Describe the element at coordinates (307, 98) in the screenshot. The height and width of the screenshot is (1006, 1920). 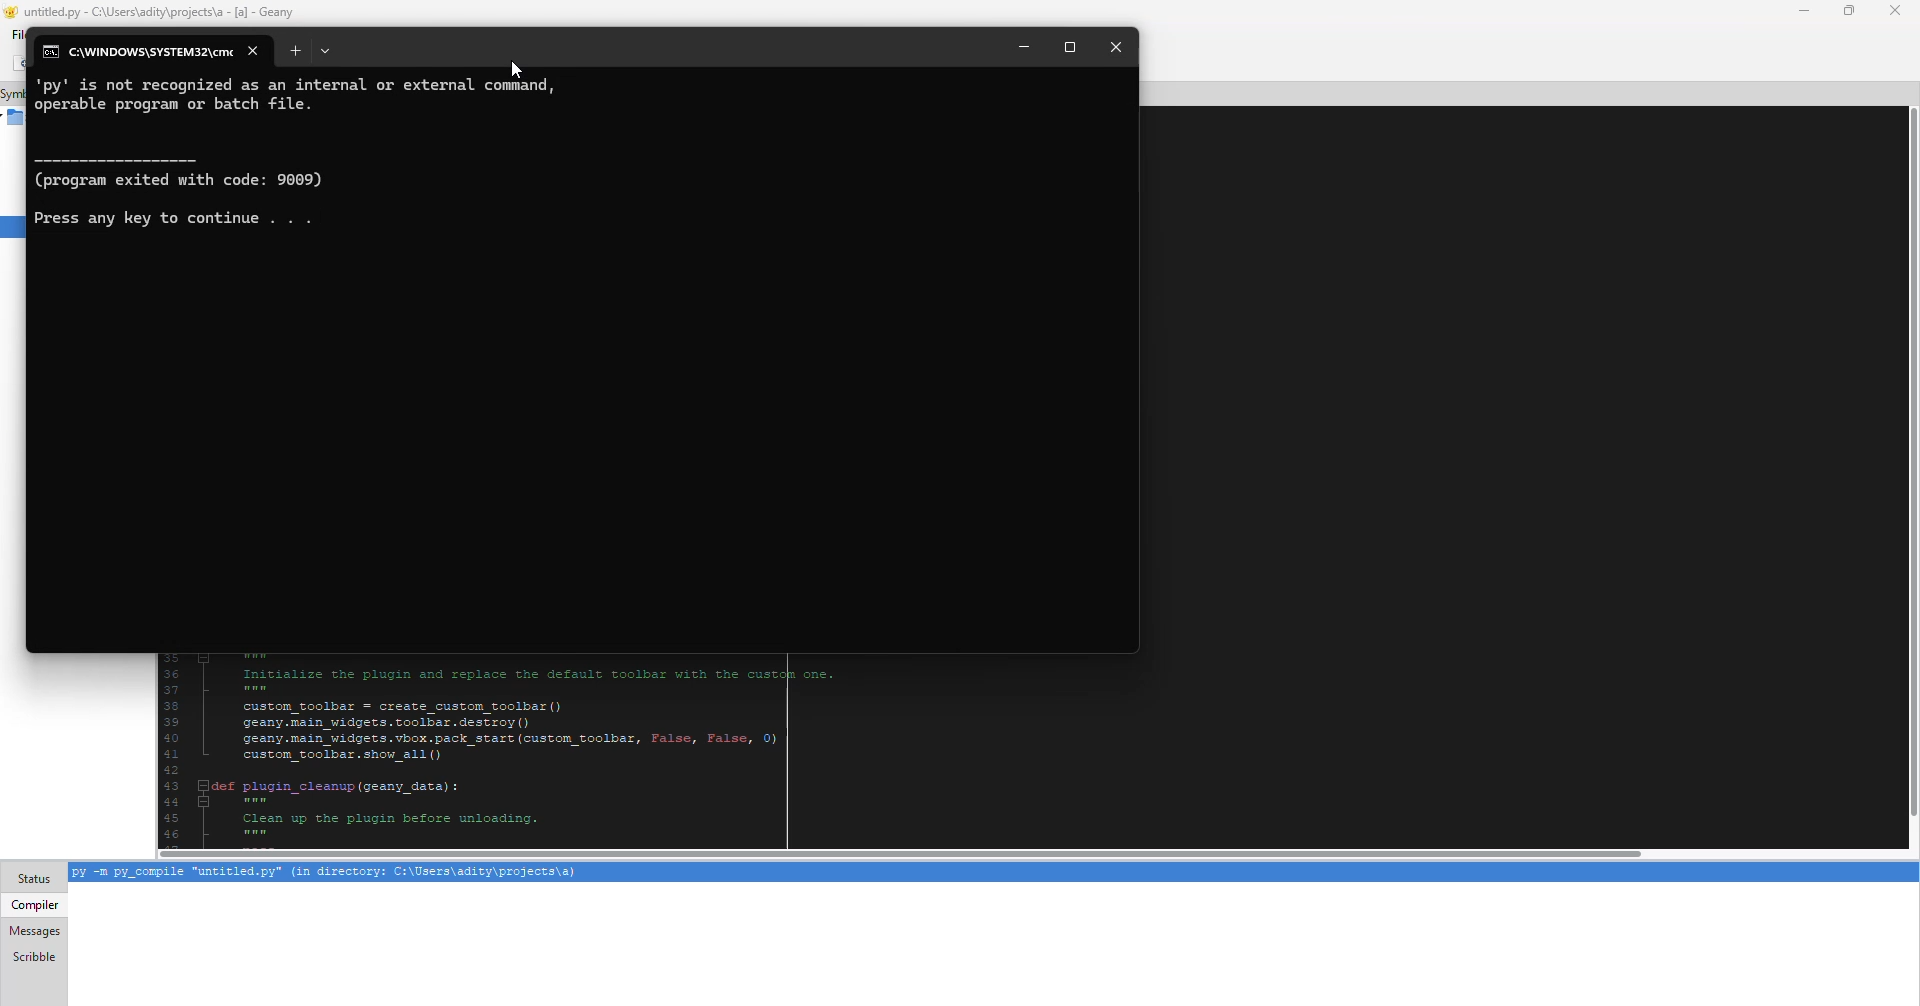
I see `info` at that location.